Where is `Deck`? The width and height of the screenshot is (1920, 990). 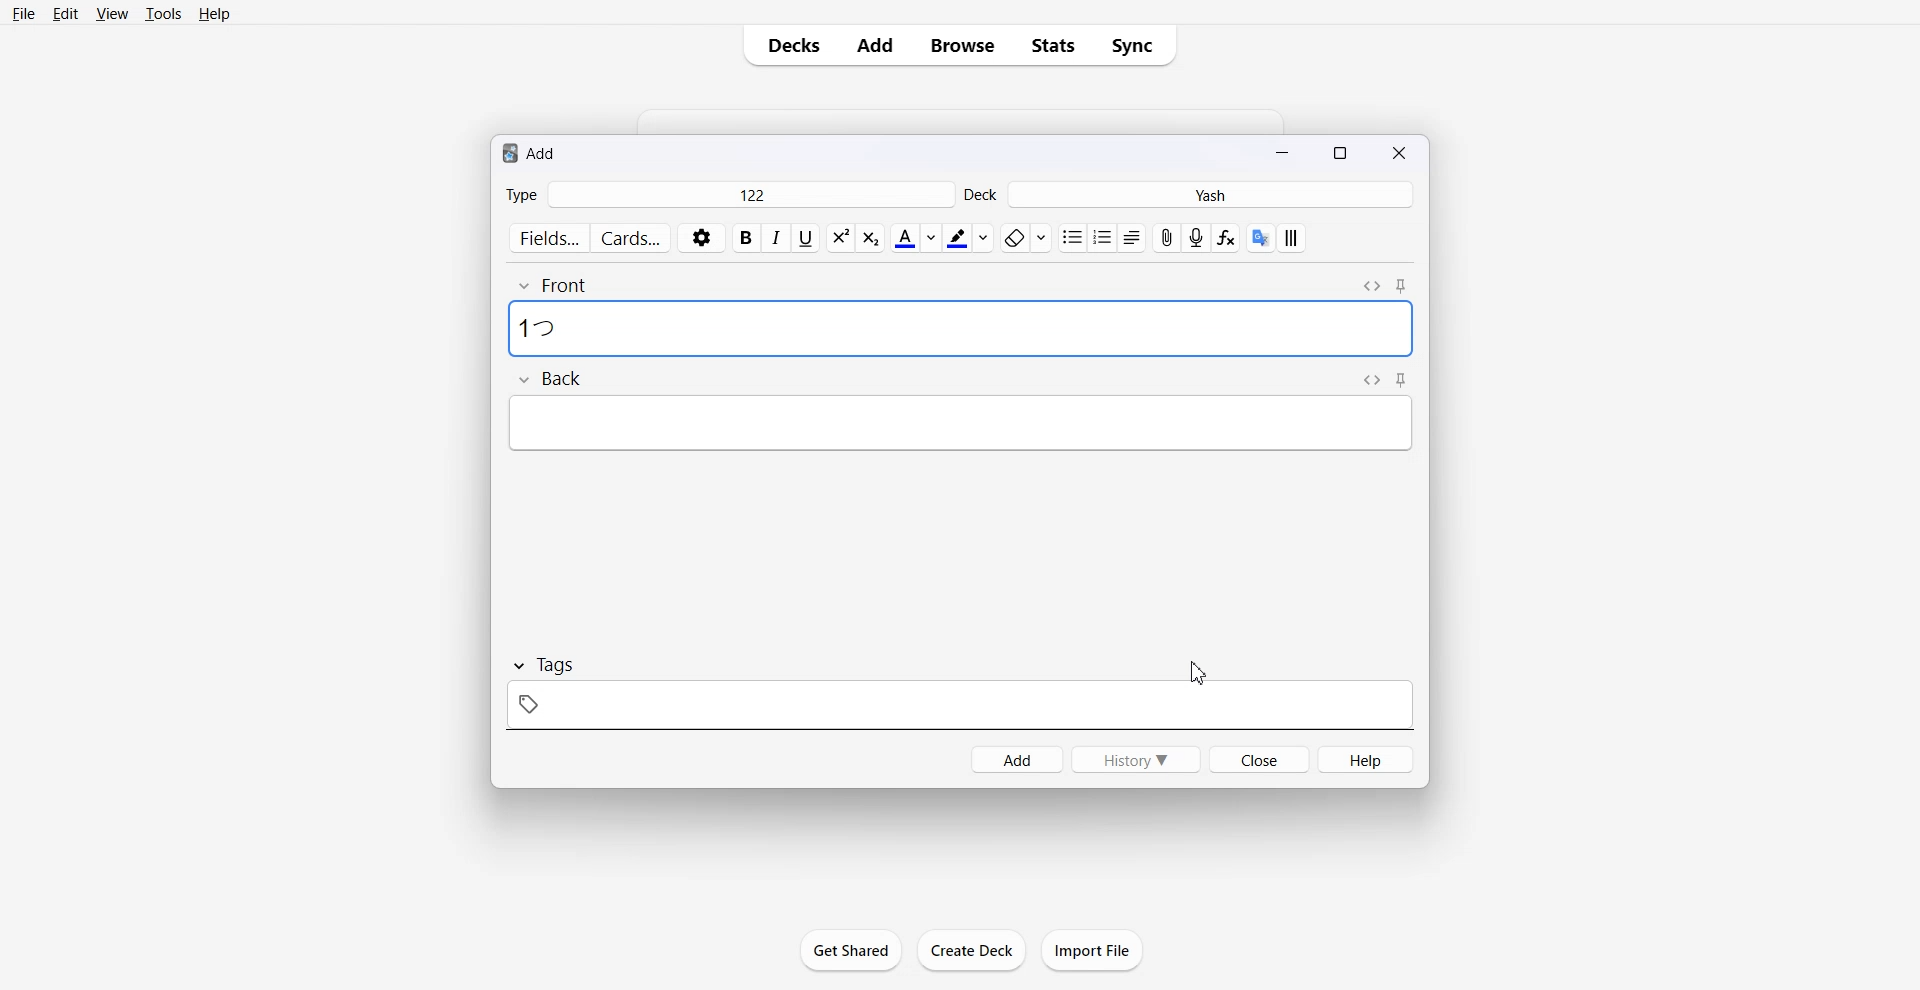 Deck is located at coordinates (983, 194).